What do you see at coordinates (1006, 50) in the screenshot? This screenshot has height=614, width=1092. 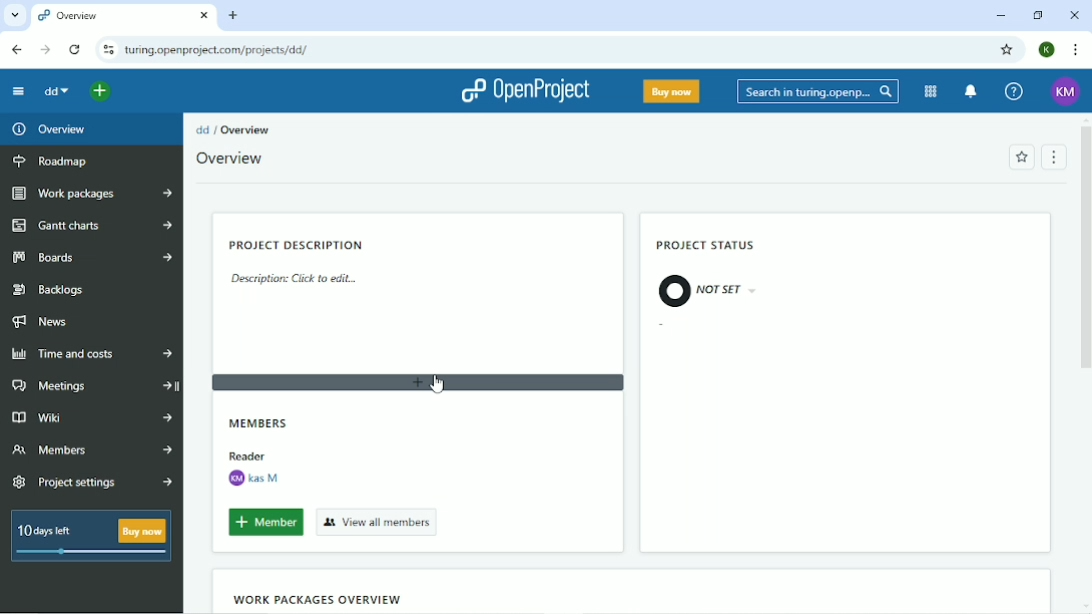 I see `Bookmark this tab` at bounding box center [1006, 50].